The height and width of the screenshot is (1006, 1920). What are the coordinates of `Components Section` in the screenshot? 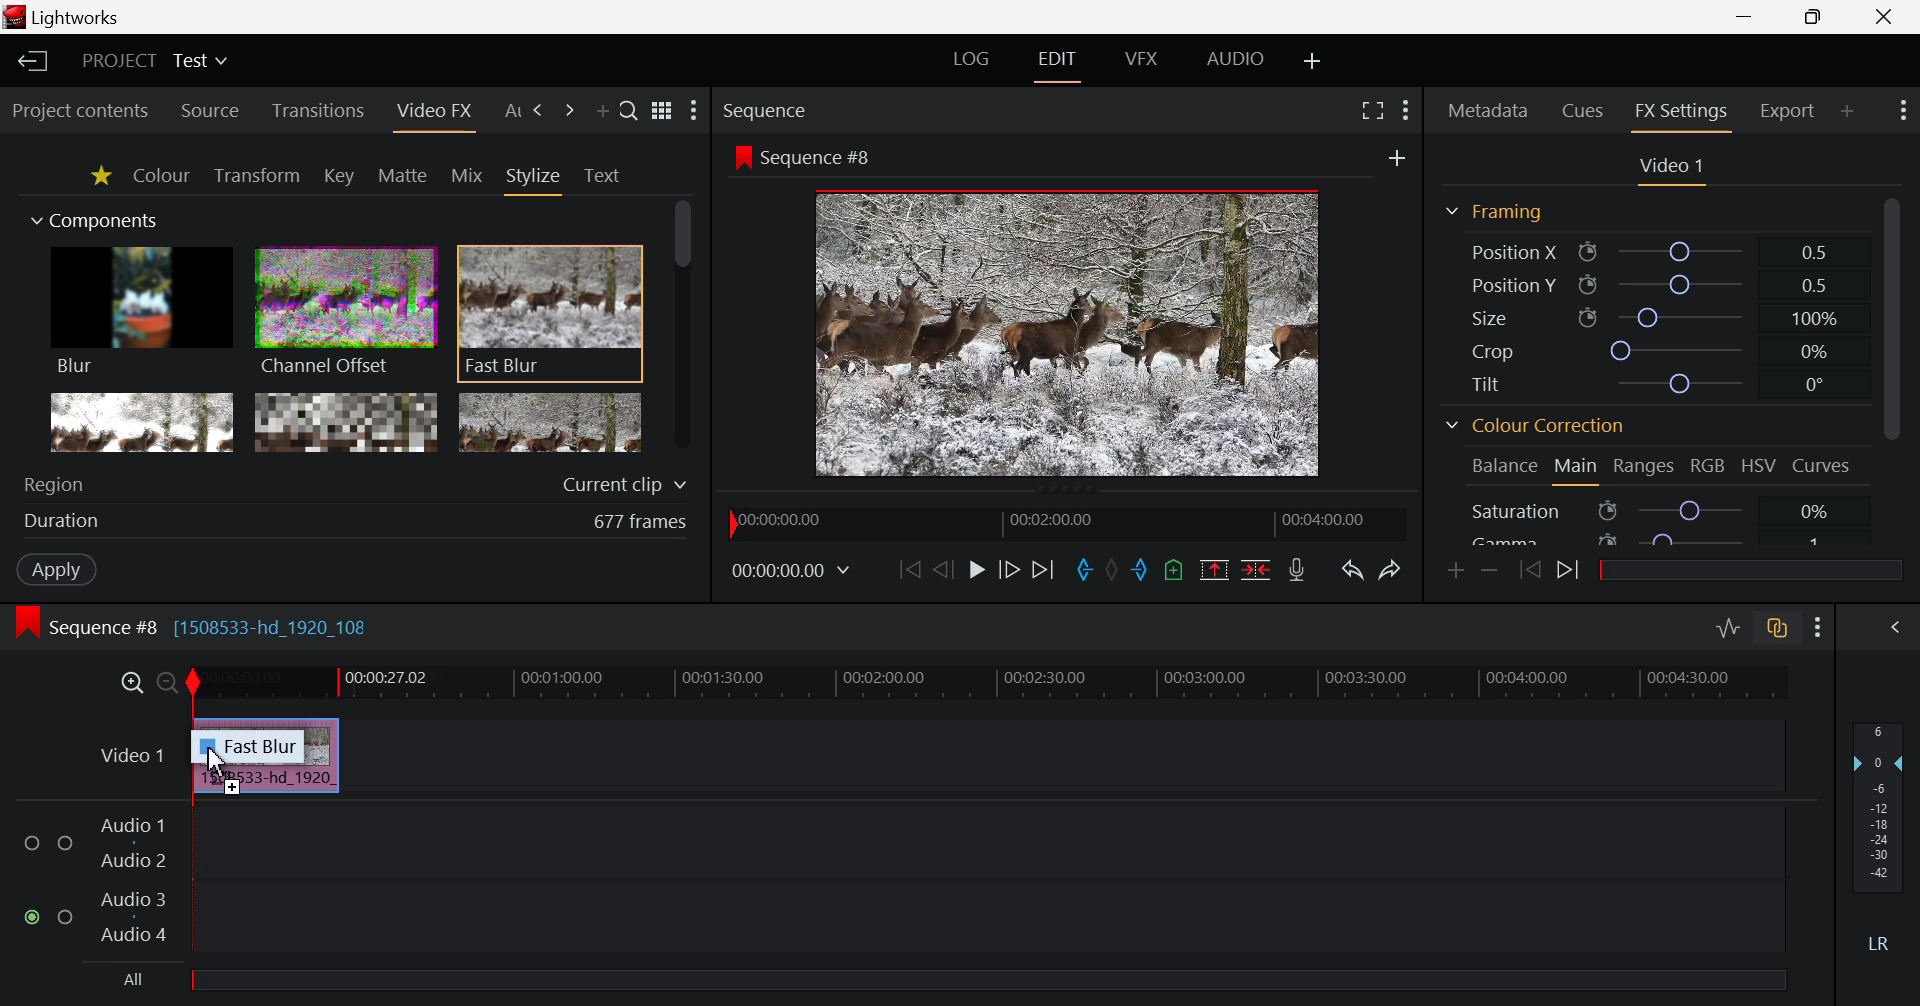 It's located at (101, 219).